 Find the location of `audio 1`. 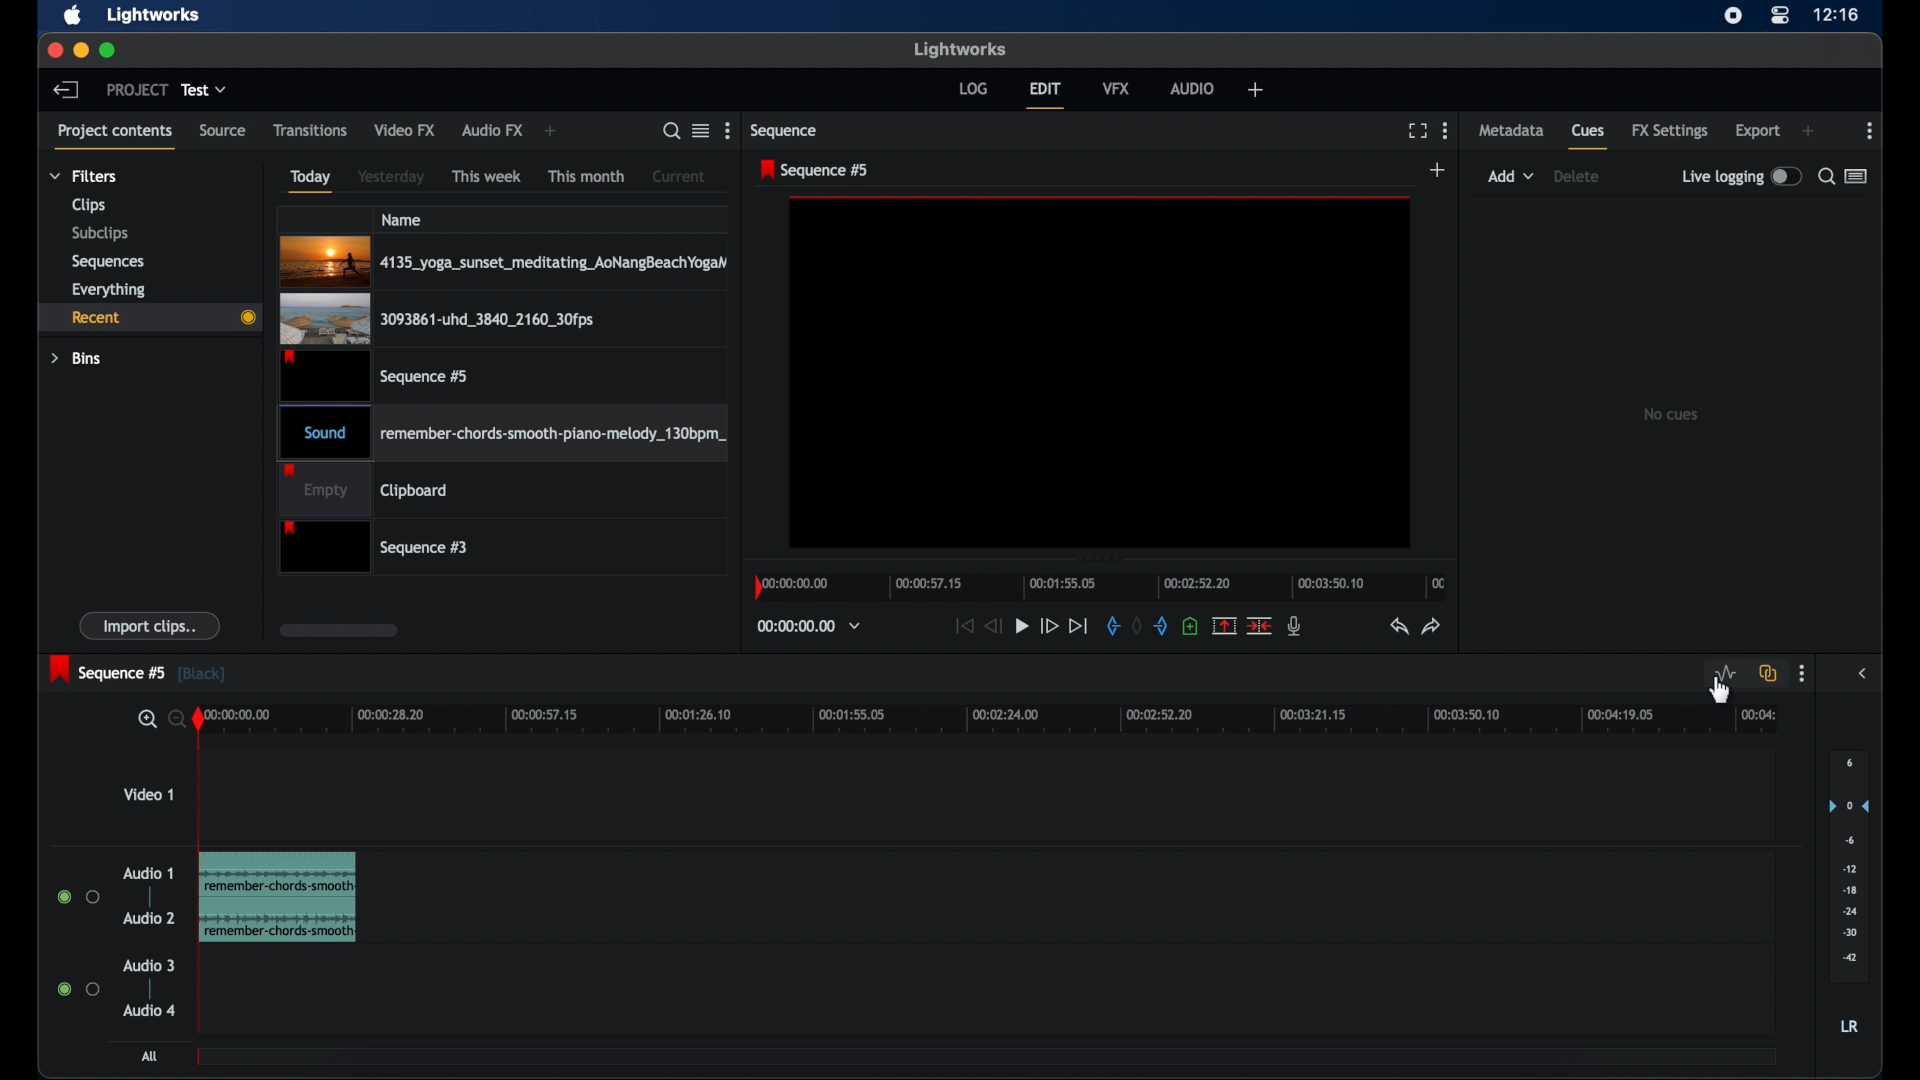

audio 1 is located at coordinates (149, 873).